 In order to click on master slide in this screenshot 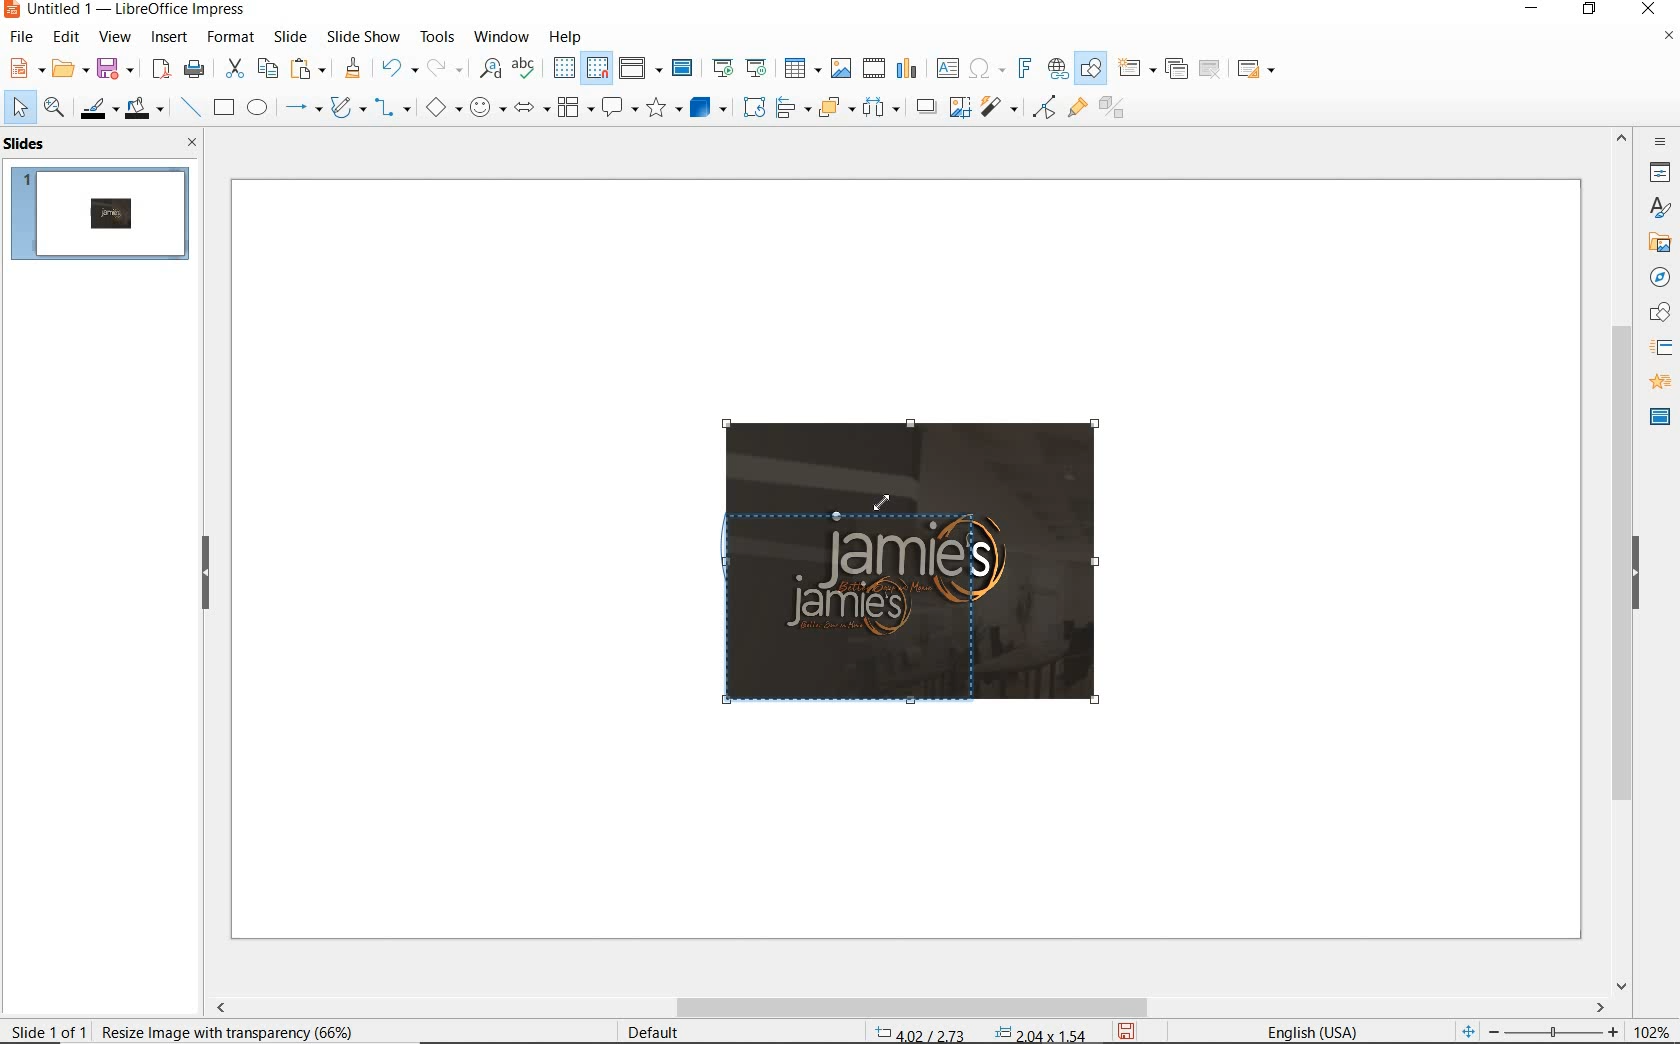, I will do `click(685, 69)`.